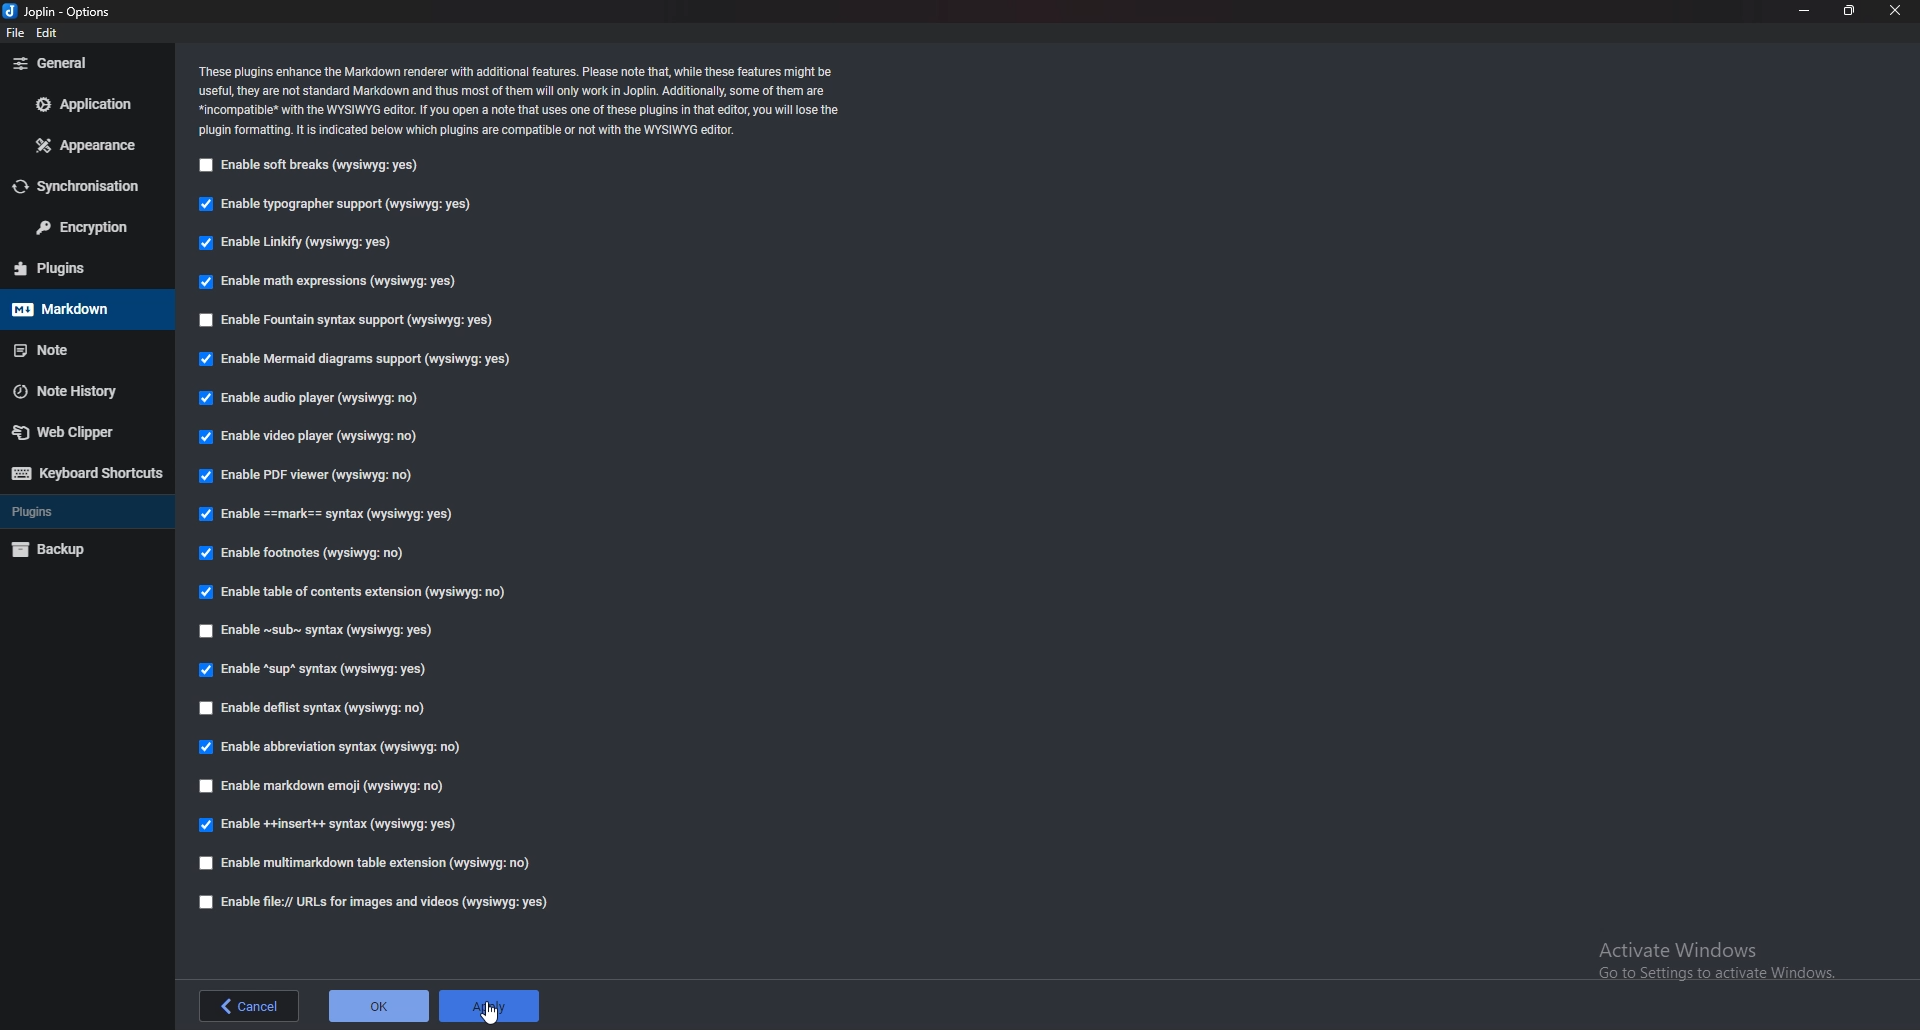 This screenshot has height=1030, width=1920. I want to click on enable markdown emoji, so click(318, 788).